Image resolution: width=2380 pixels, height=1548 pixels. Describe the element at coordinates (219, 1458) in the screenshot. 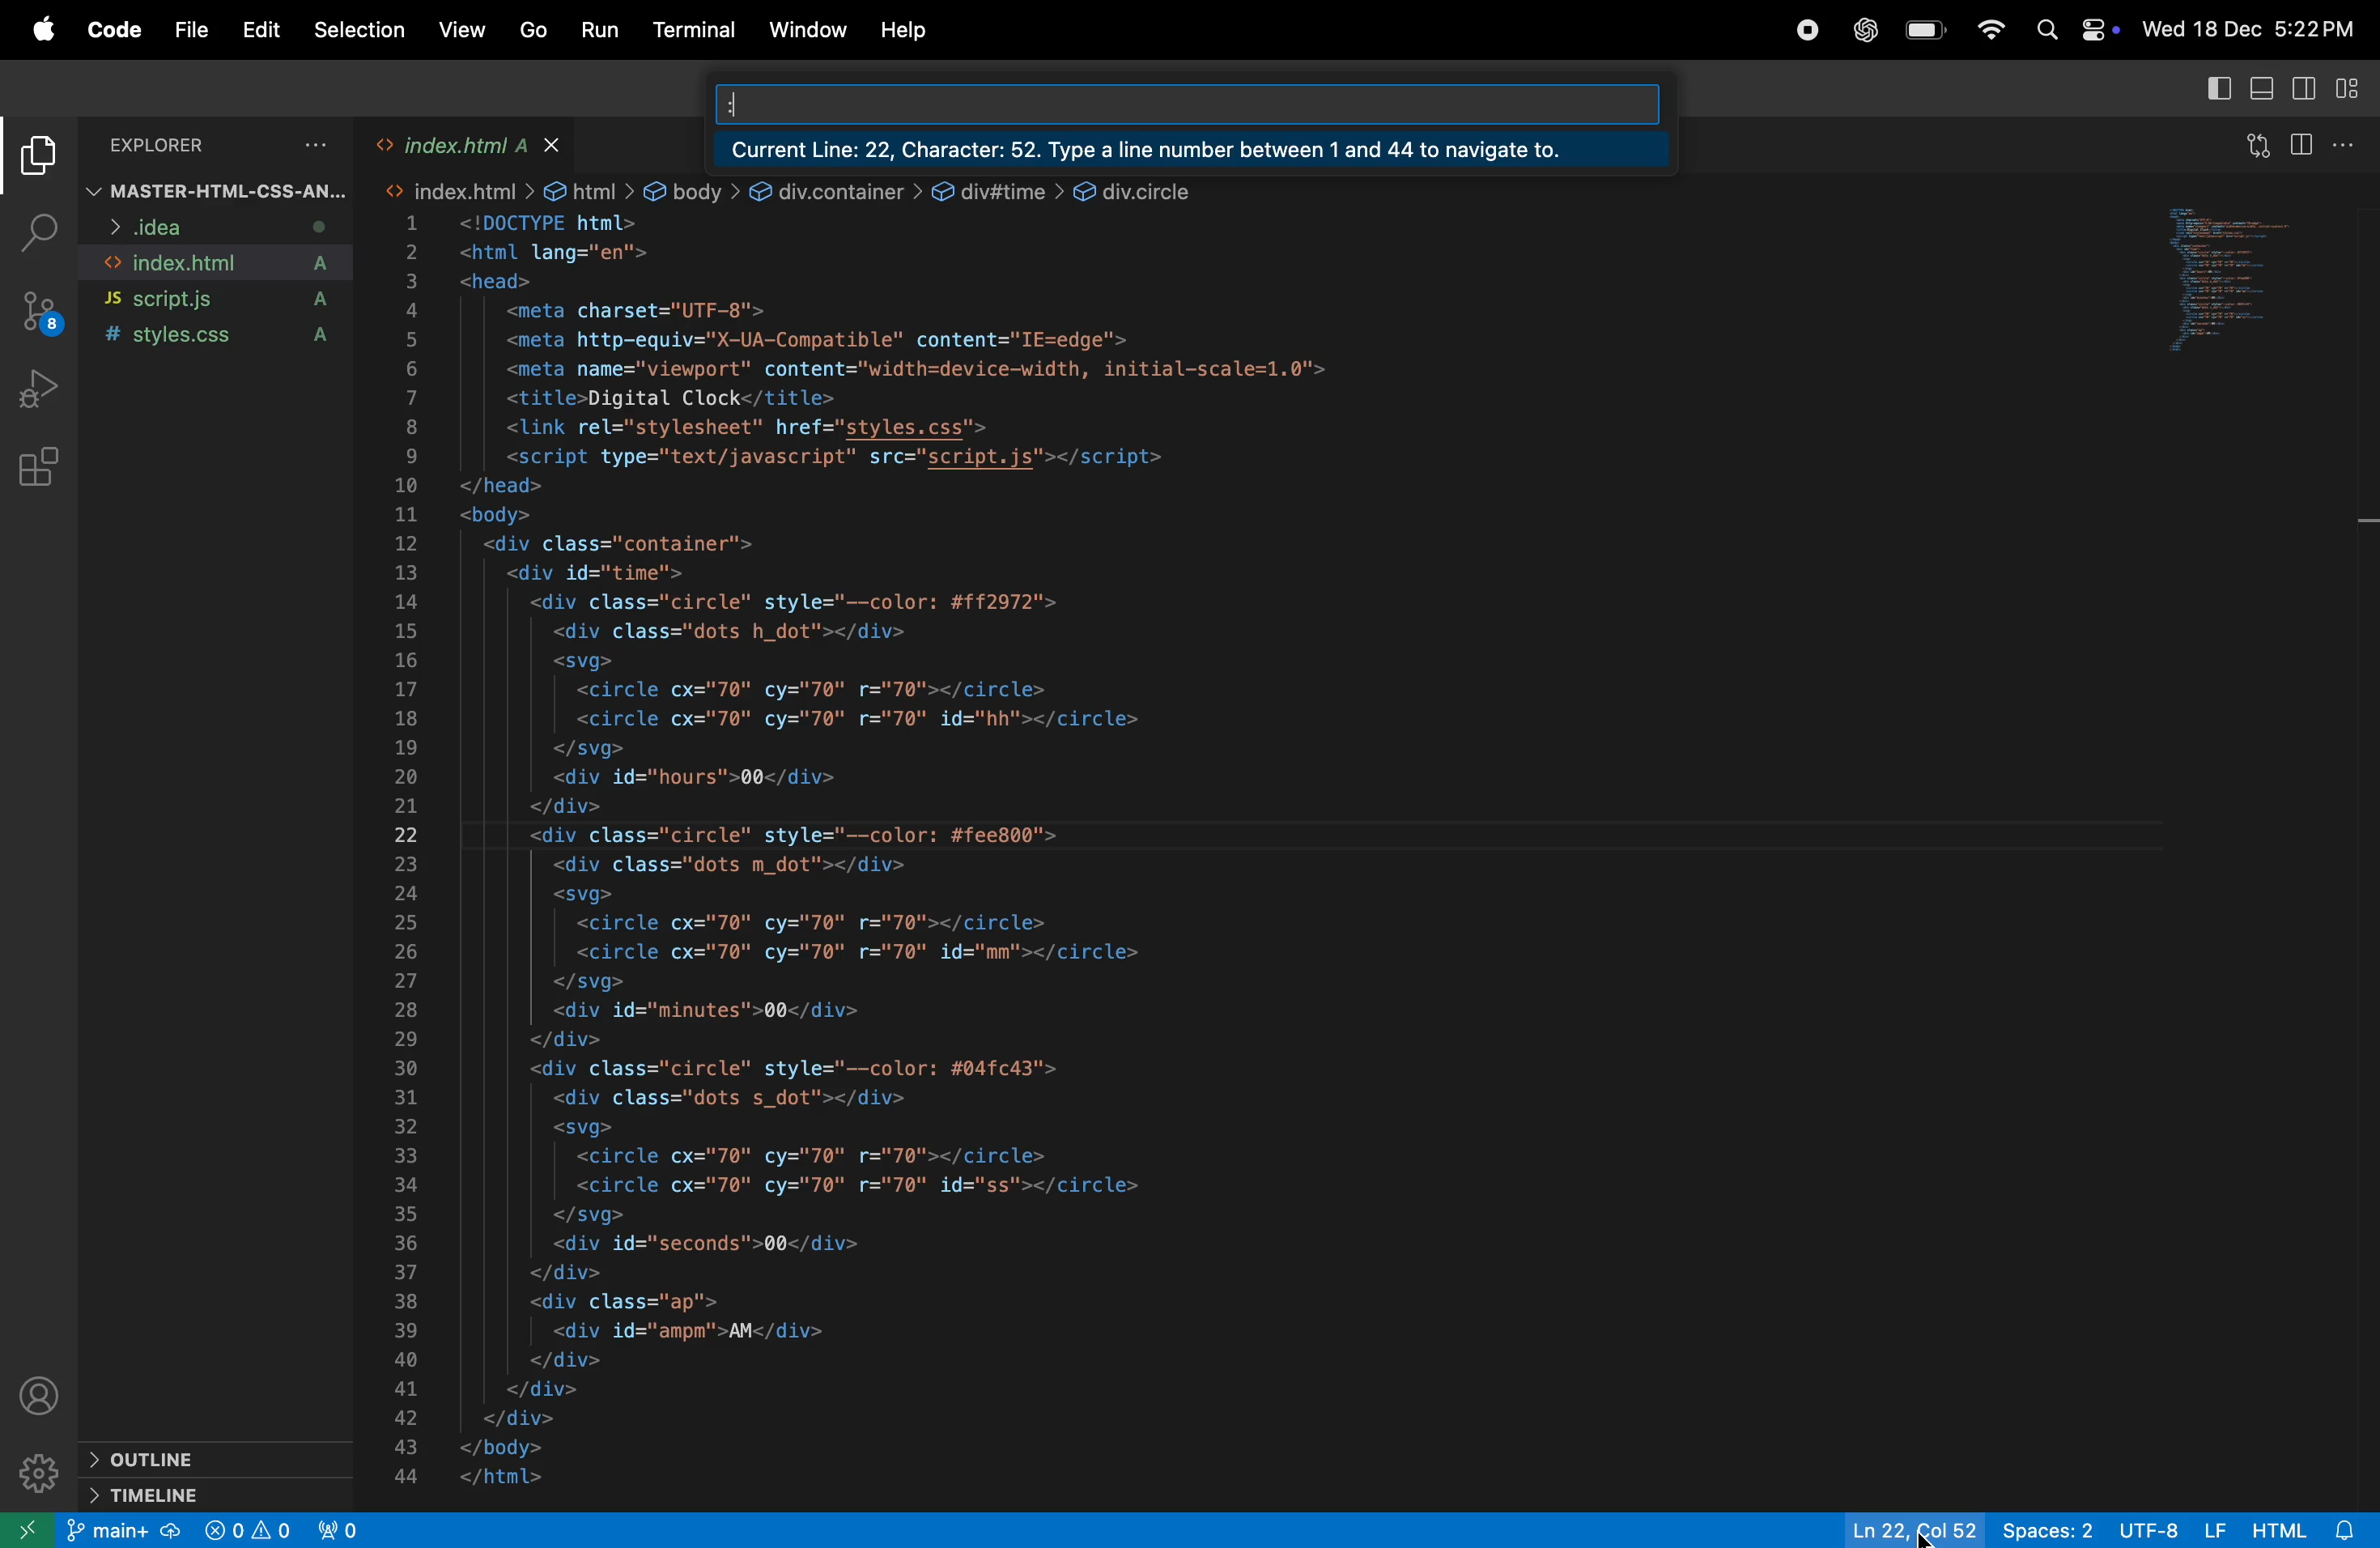

I see `outline` at that location.